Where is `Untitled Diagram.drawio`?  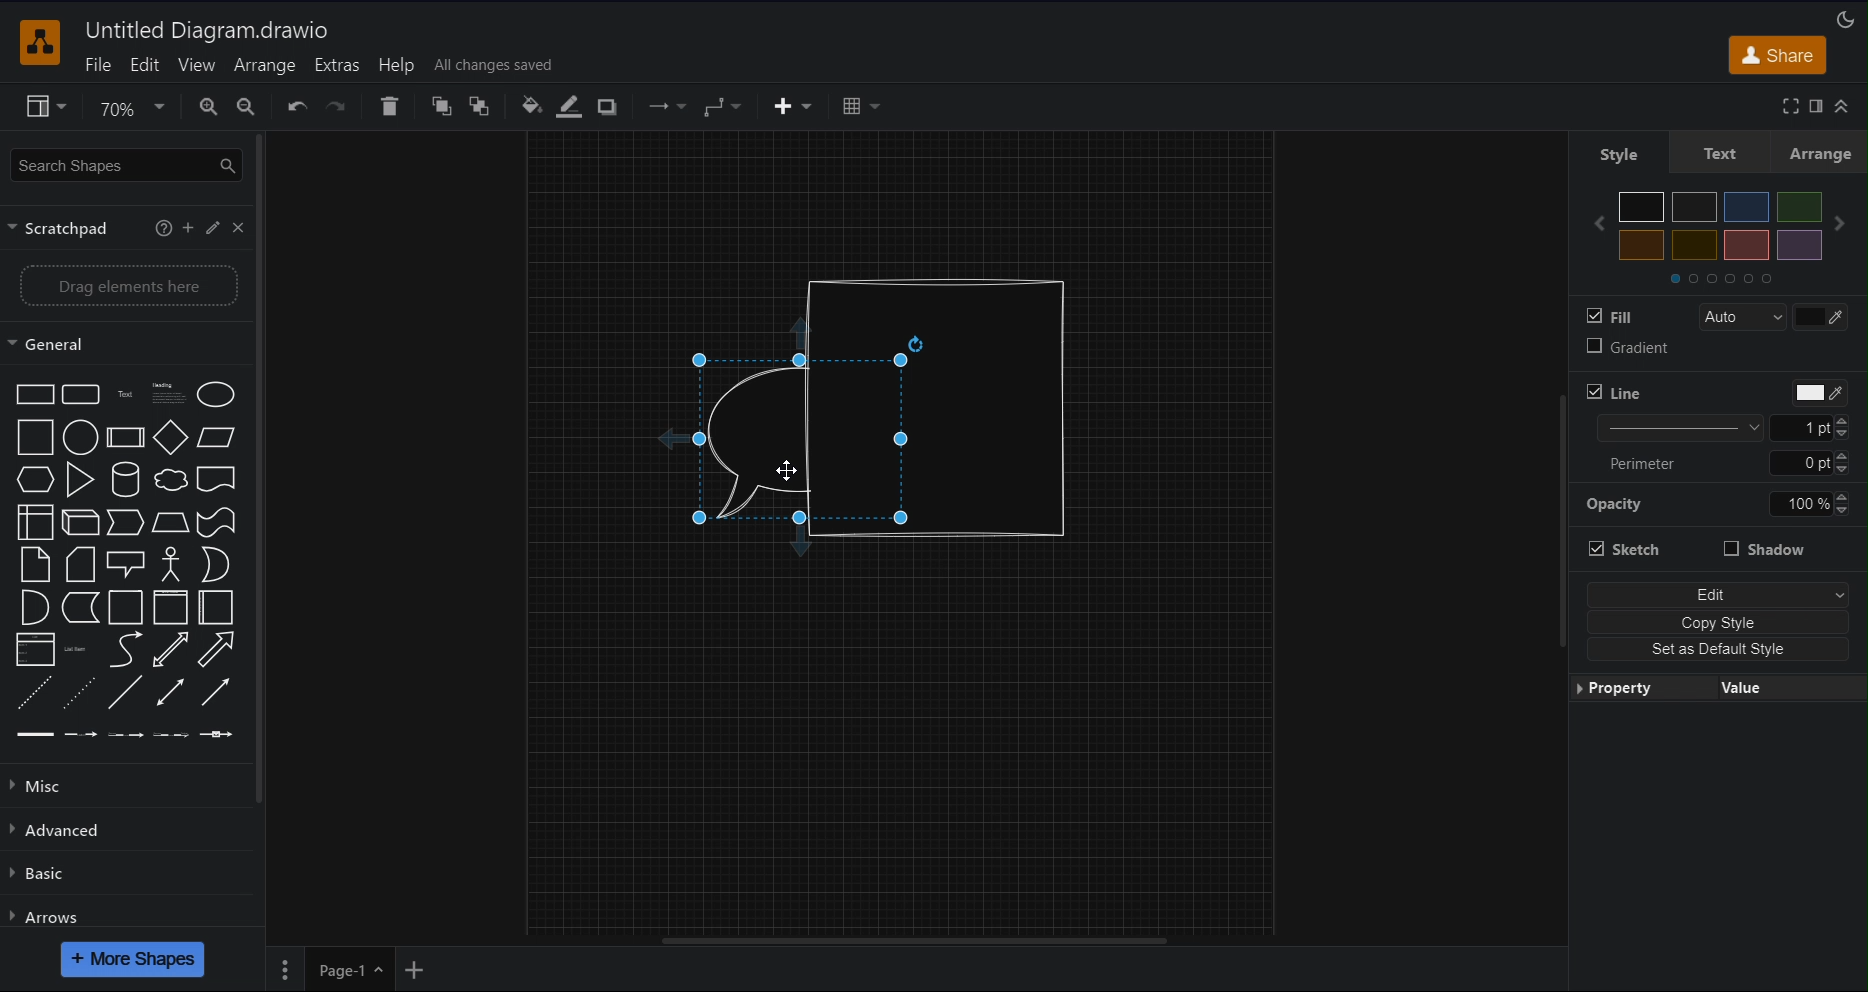 Untitled Diagram.drawio is located at coordinates (207, 30).